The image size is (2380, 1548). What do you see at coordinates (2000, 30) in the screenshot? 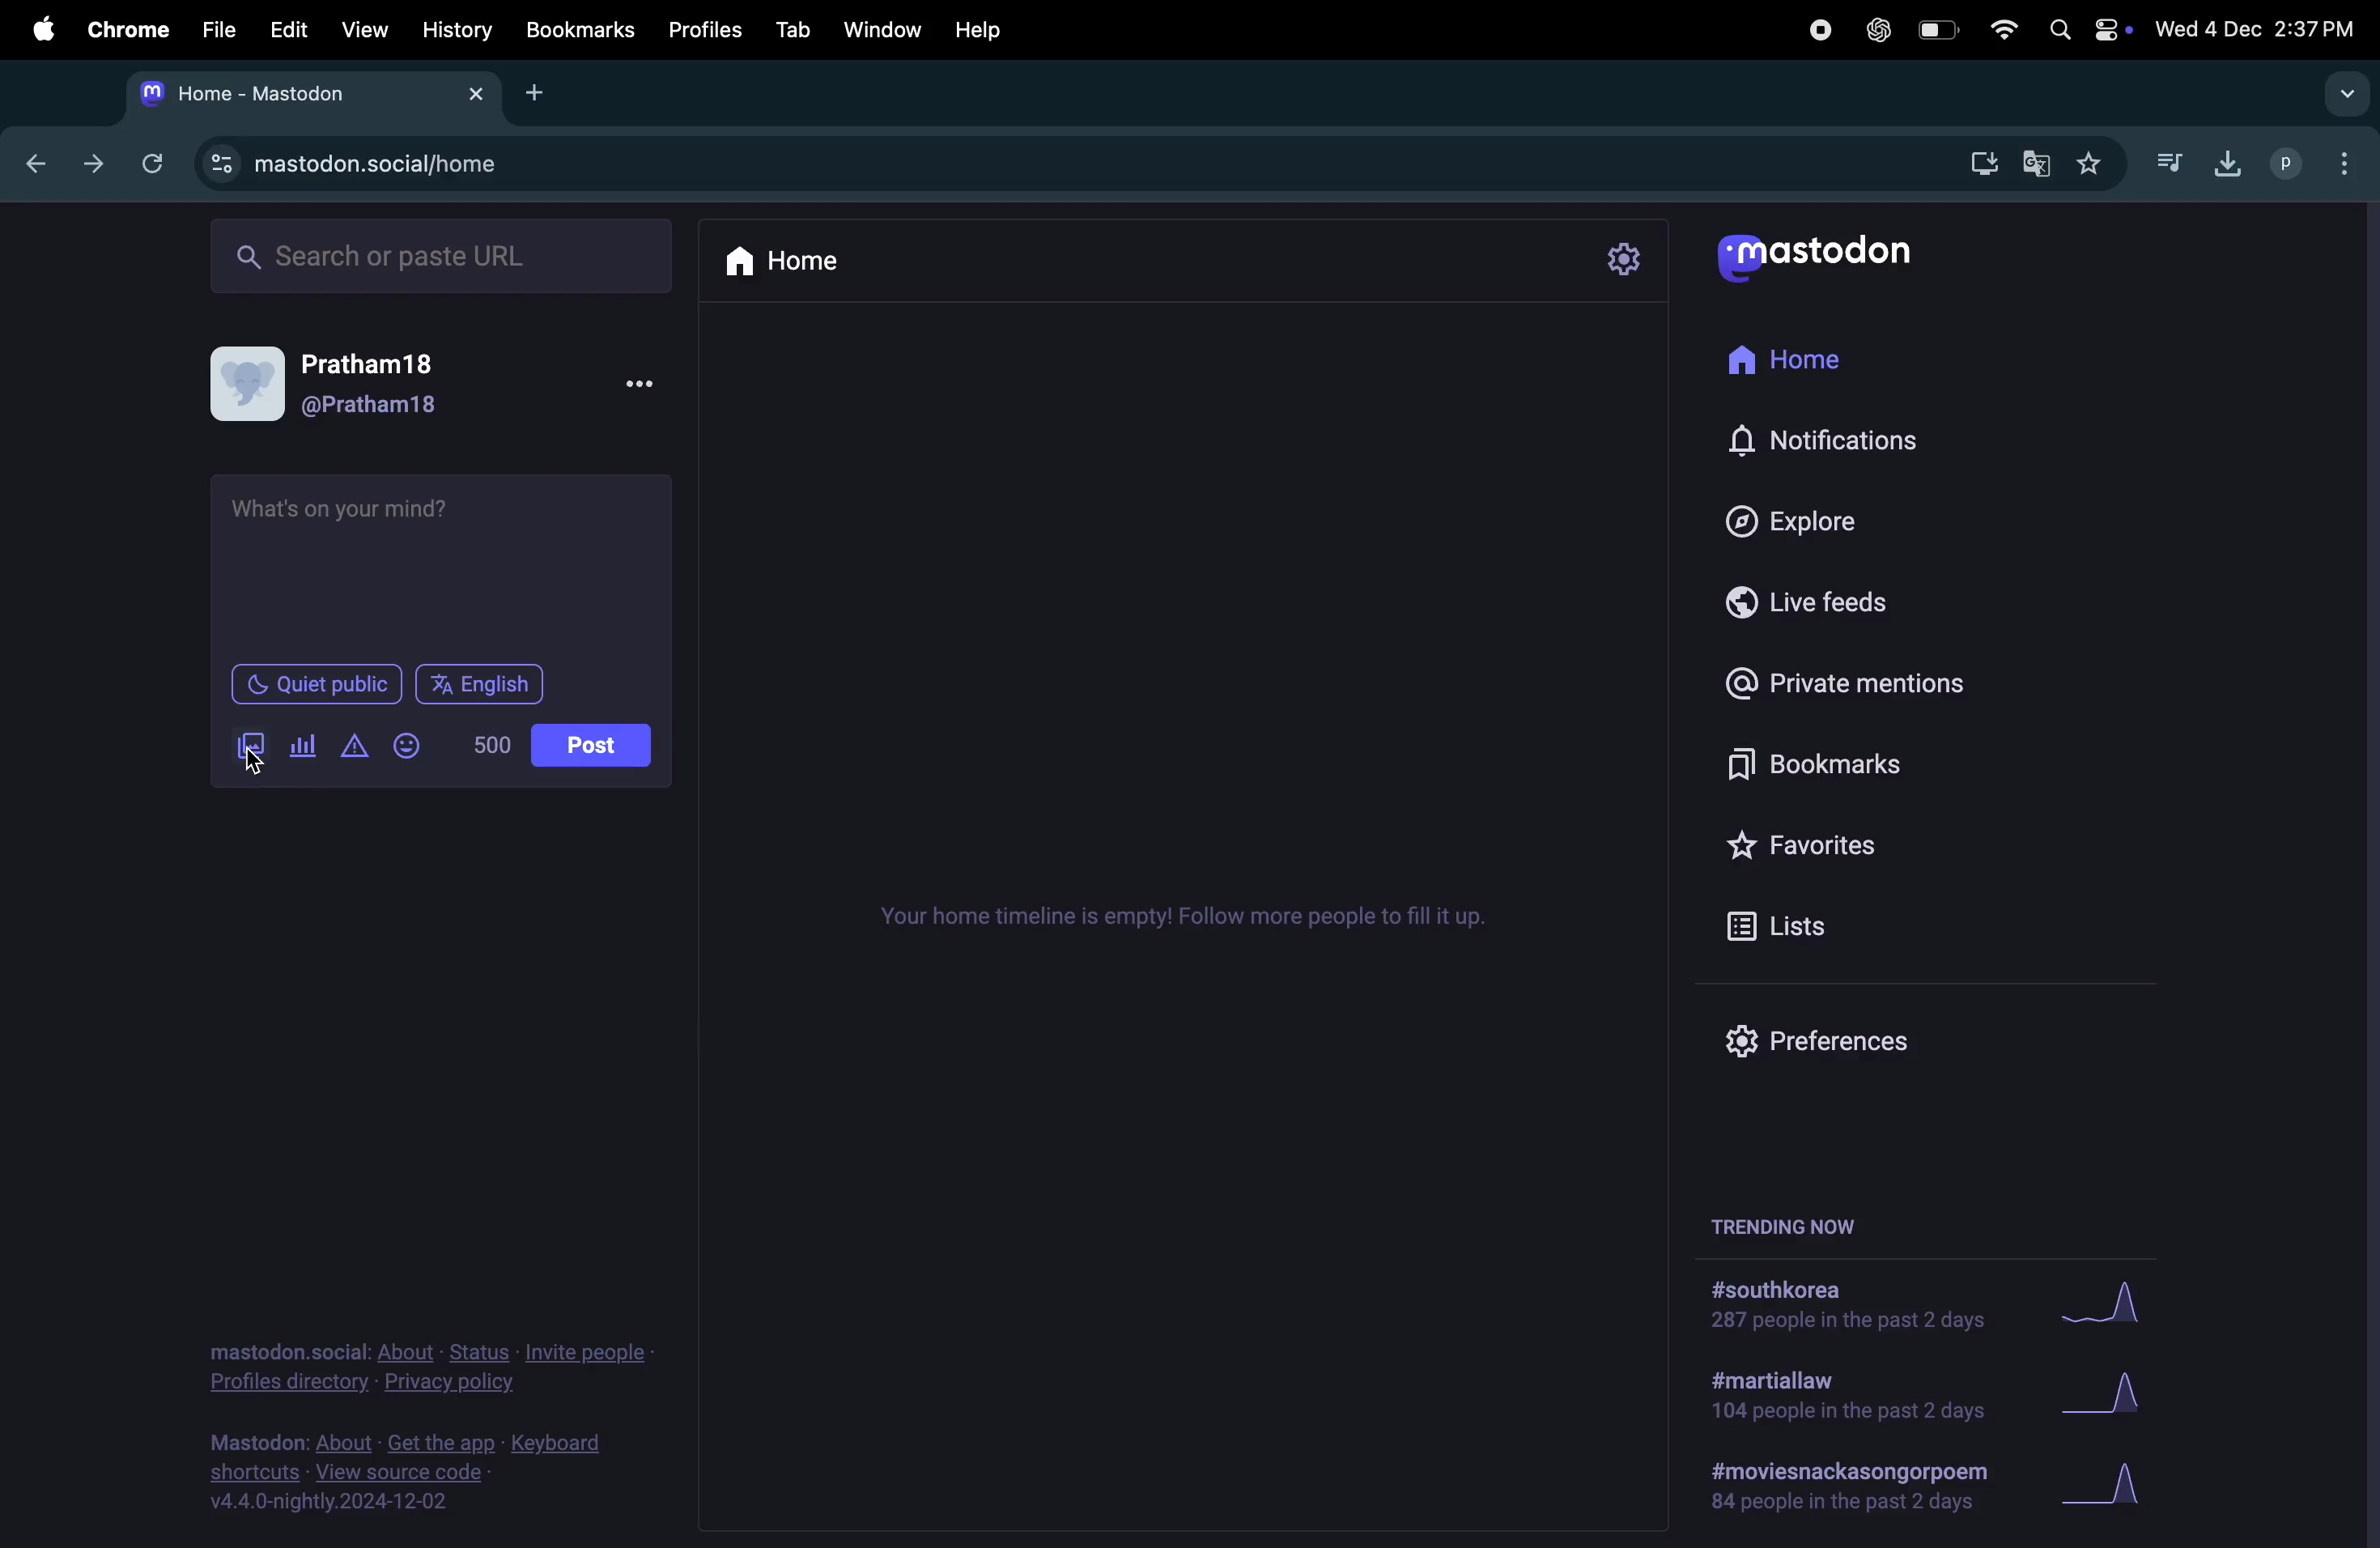
I see `wifi` at bounding box center [2000, 30].